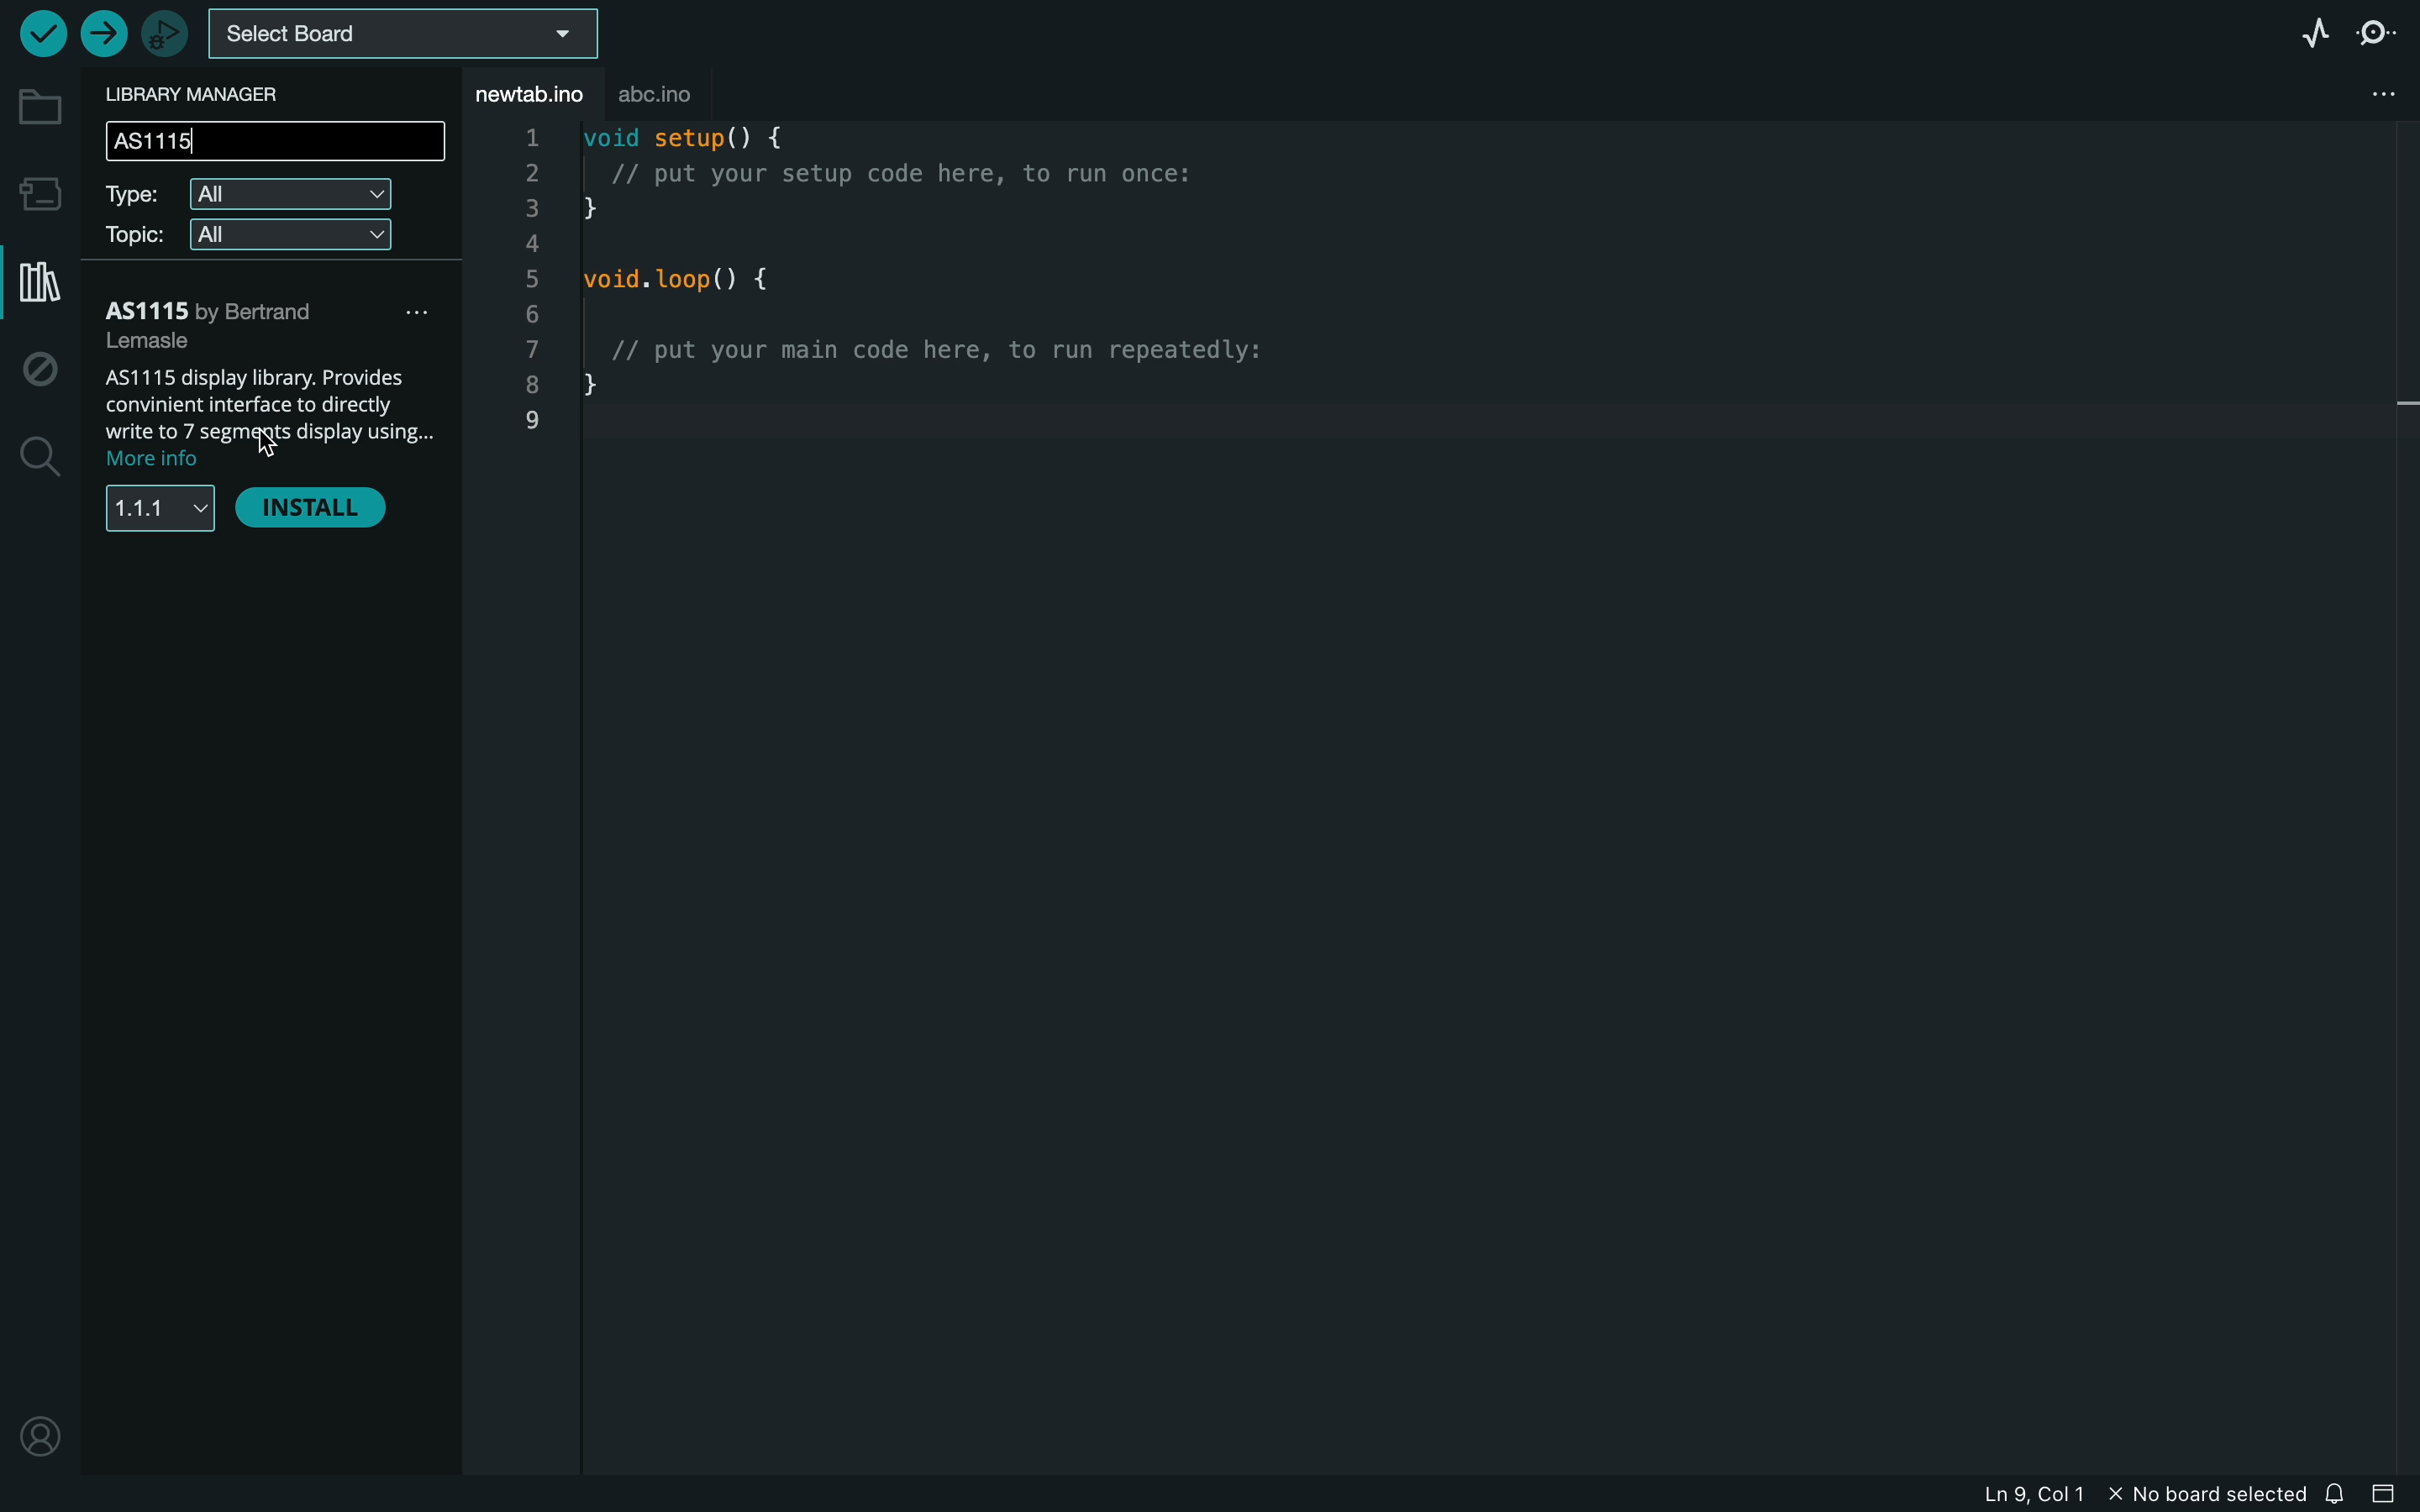  I want to click on folder, so click(40, 106).